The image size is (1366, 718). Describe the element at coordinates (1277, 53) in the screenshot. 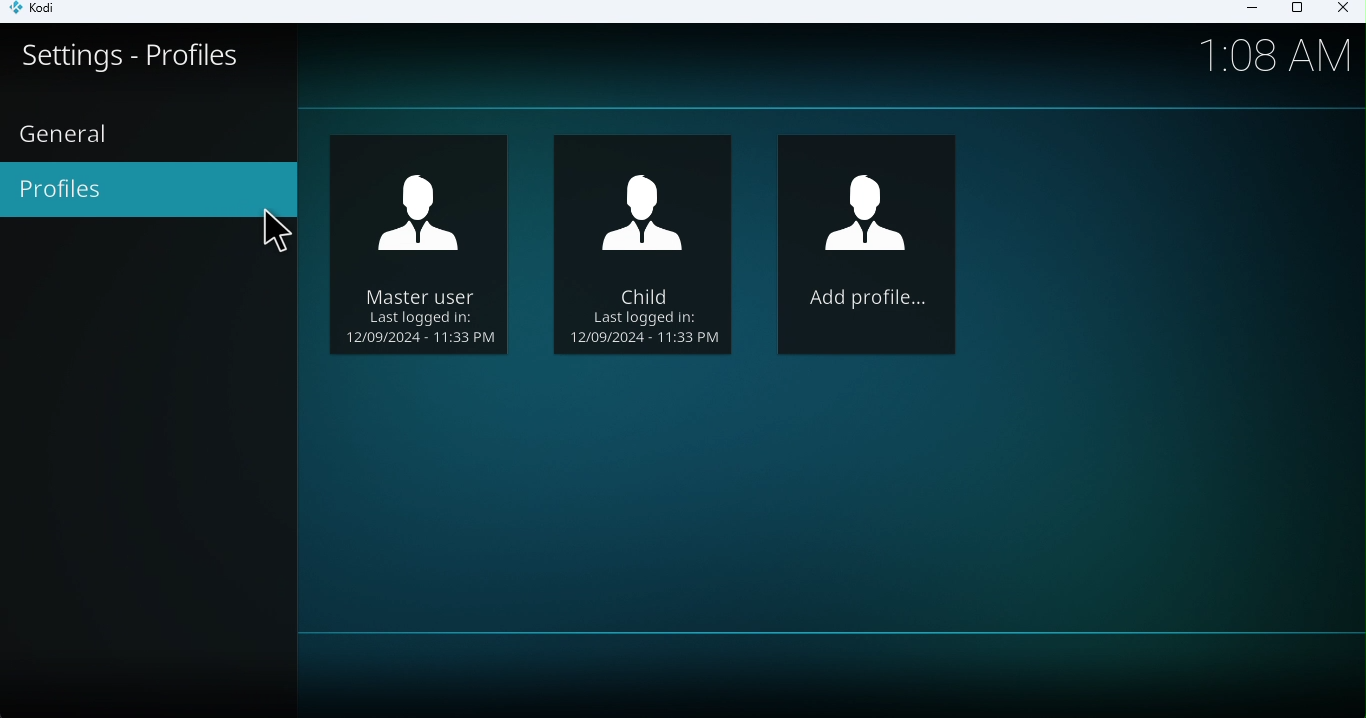

I see `Time` at that location.